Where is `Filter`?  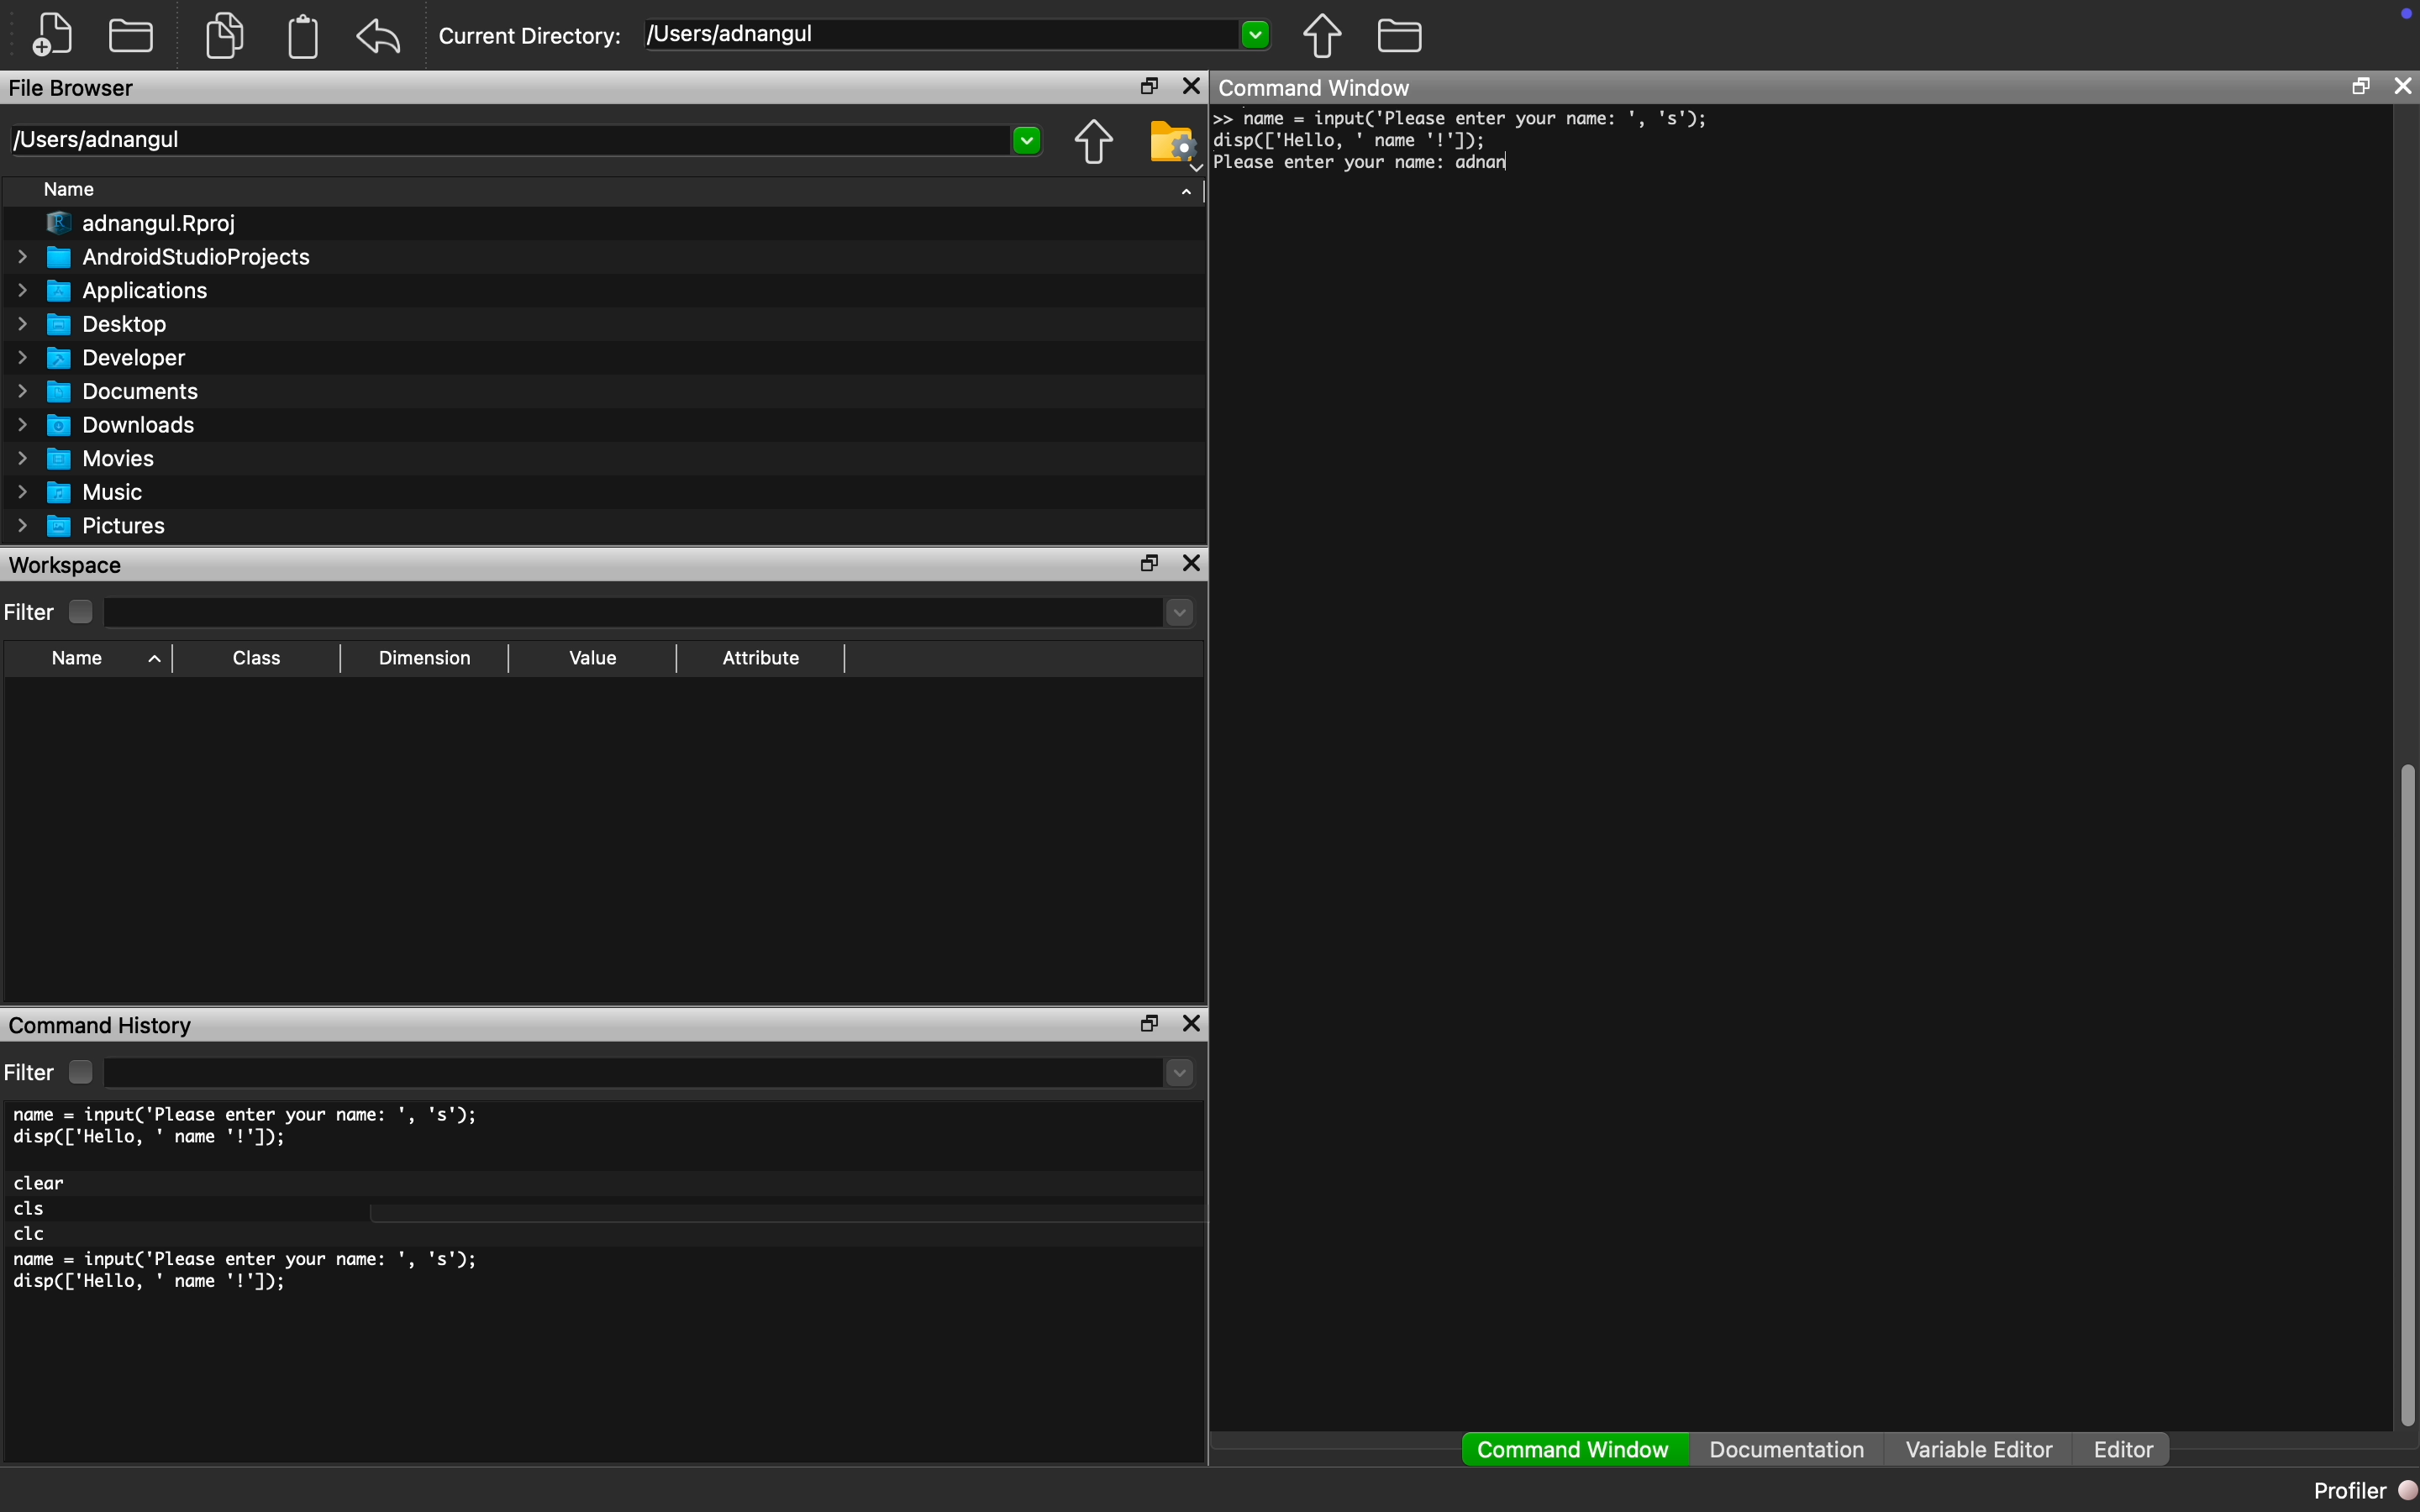
Filter is located at coordinates (53, 1072).